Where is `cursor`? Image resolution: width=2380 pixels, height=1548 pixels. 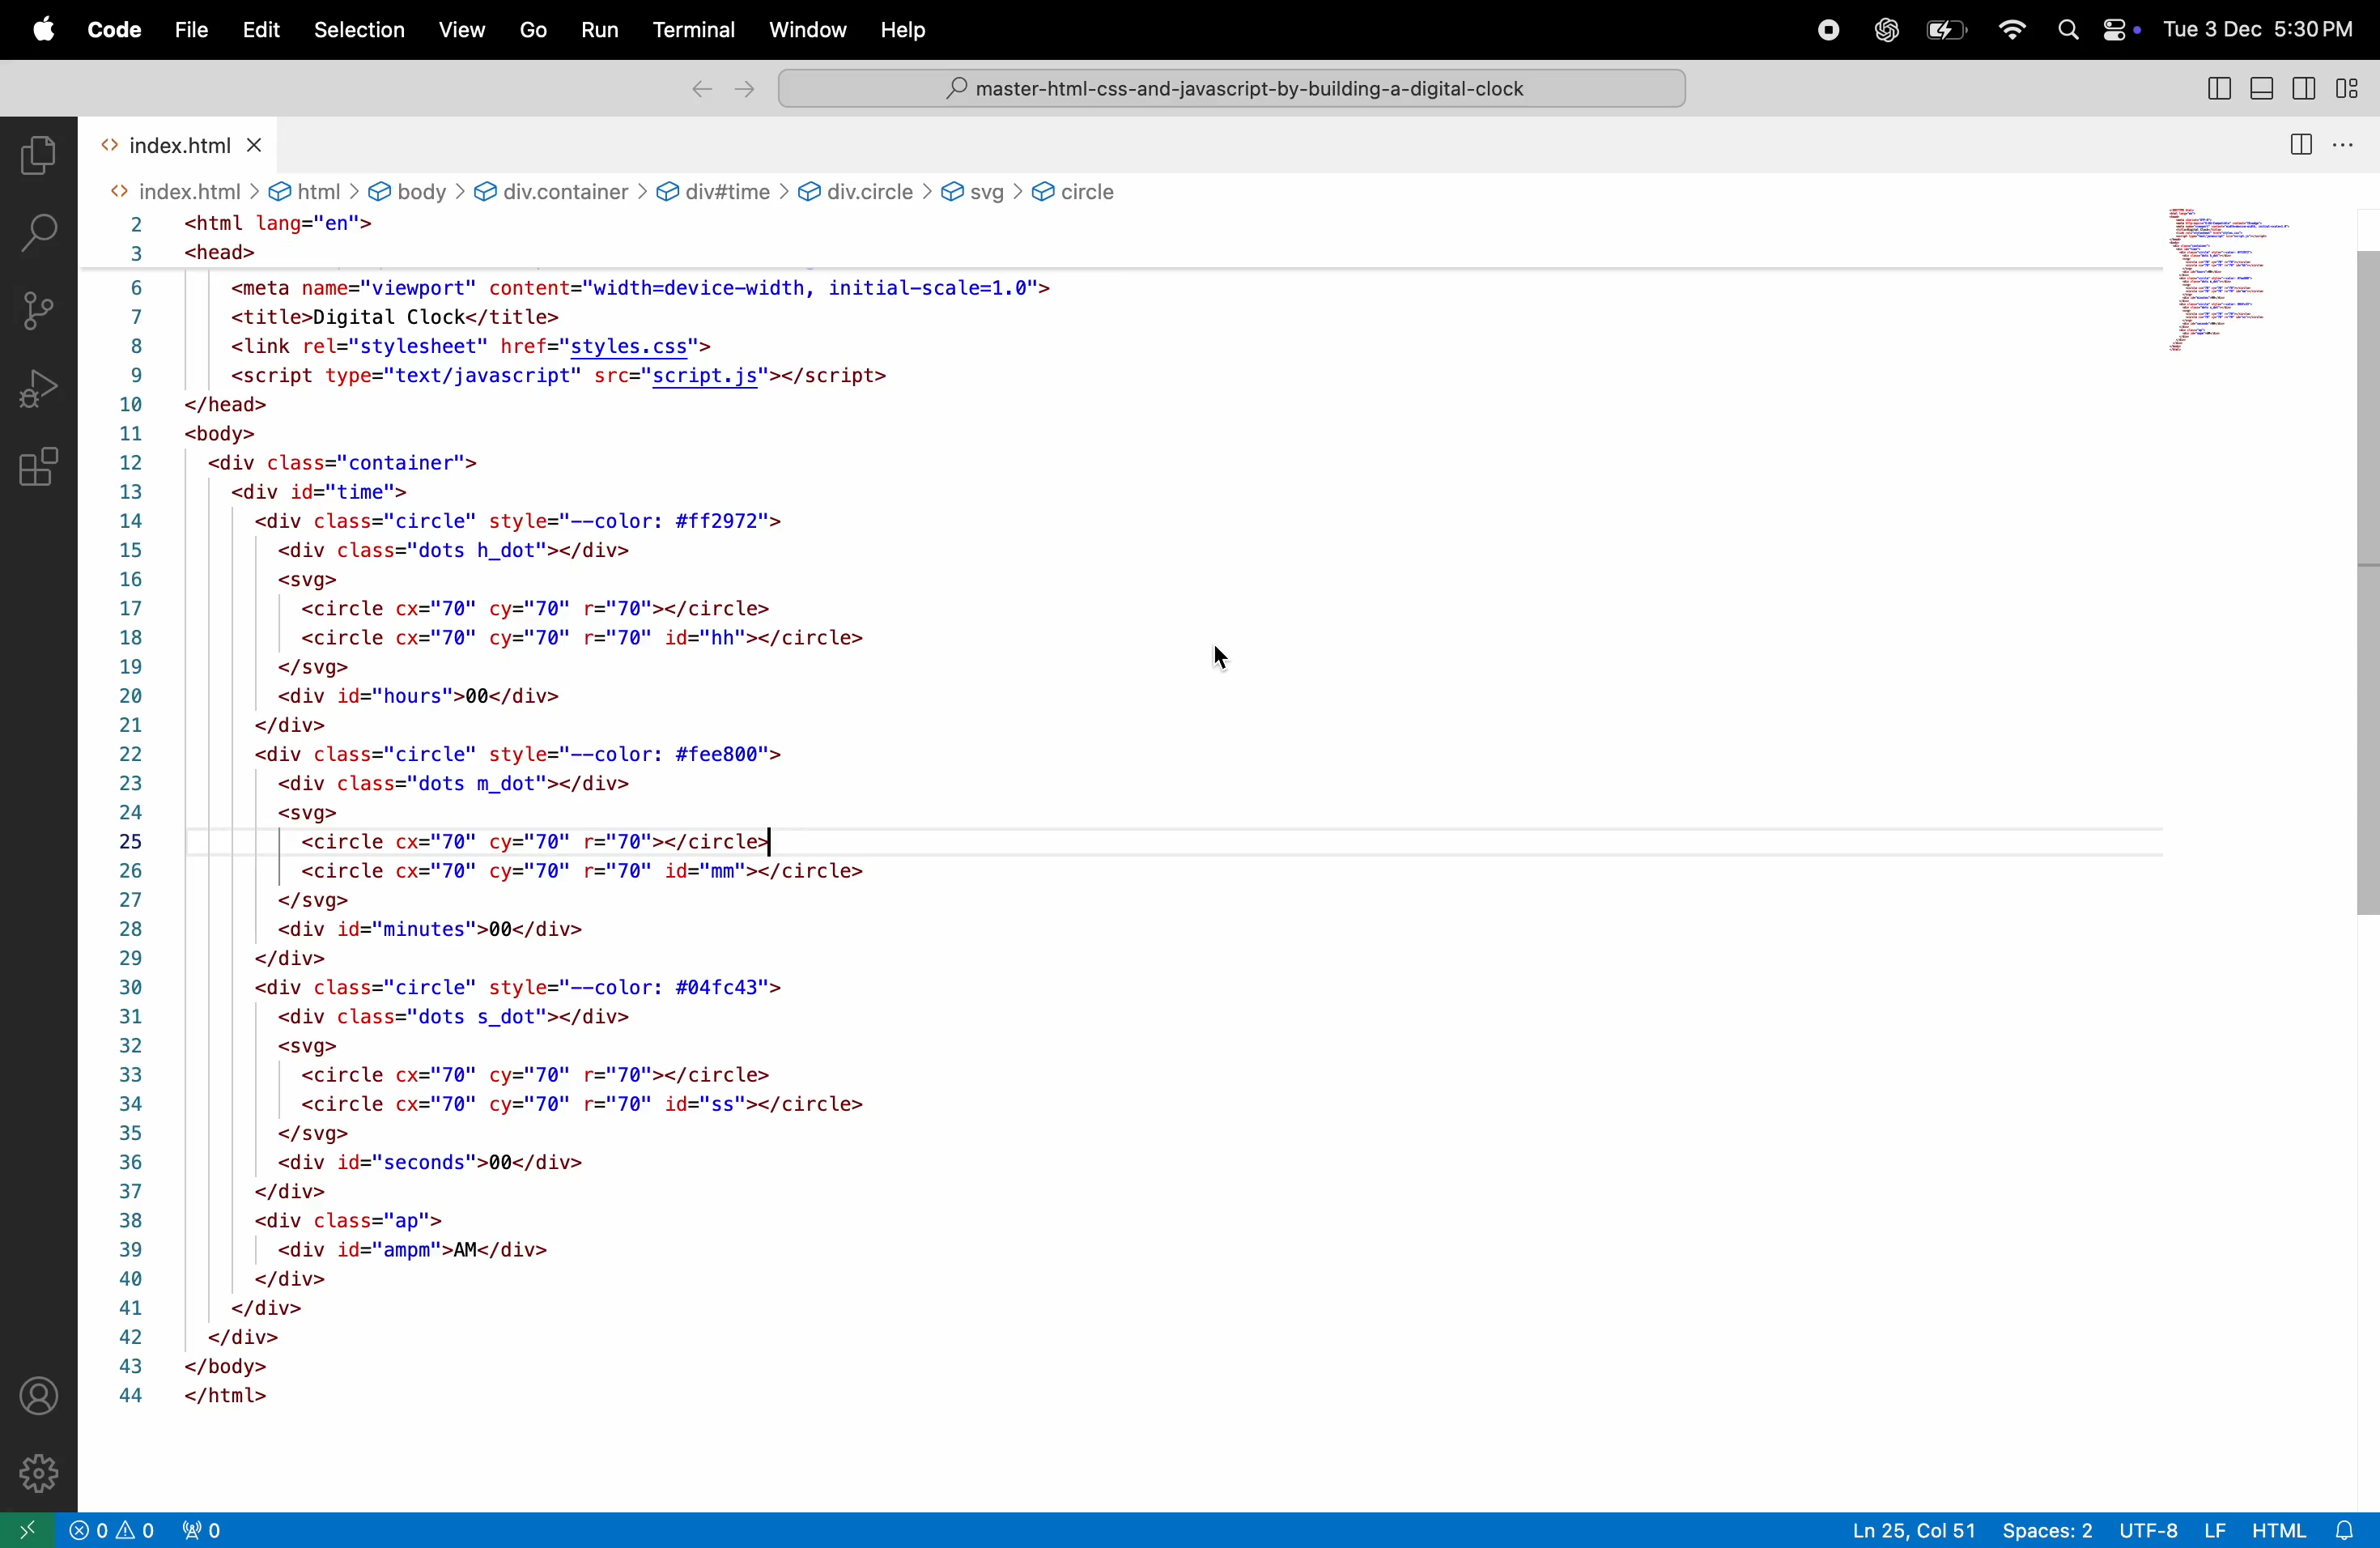 cursor is located at coordinates (1225, 651).